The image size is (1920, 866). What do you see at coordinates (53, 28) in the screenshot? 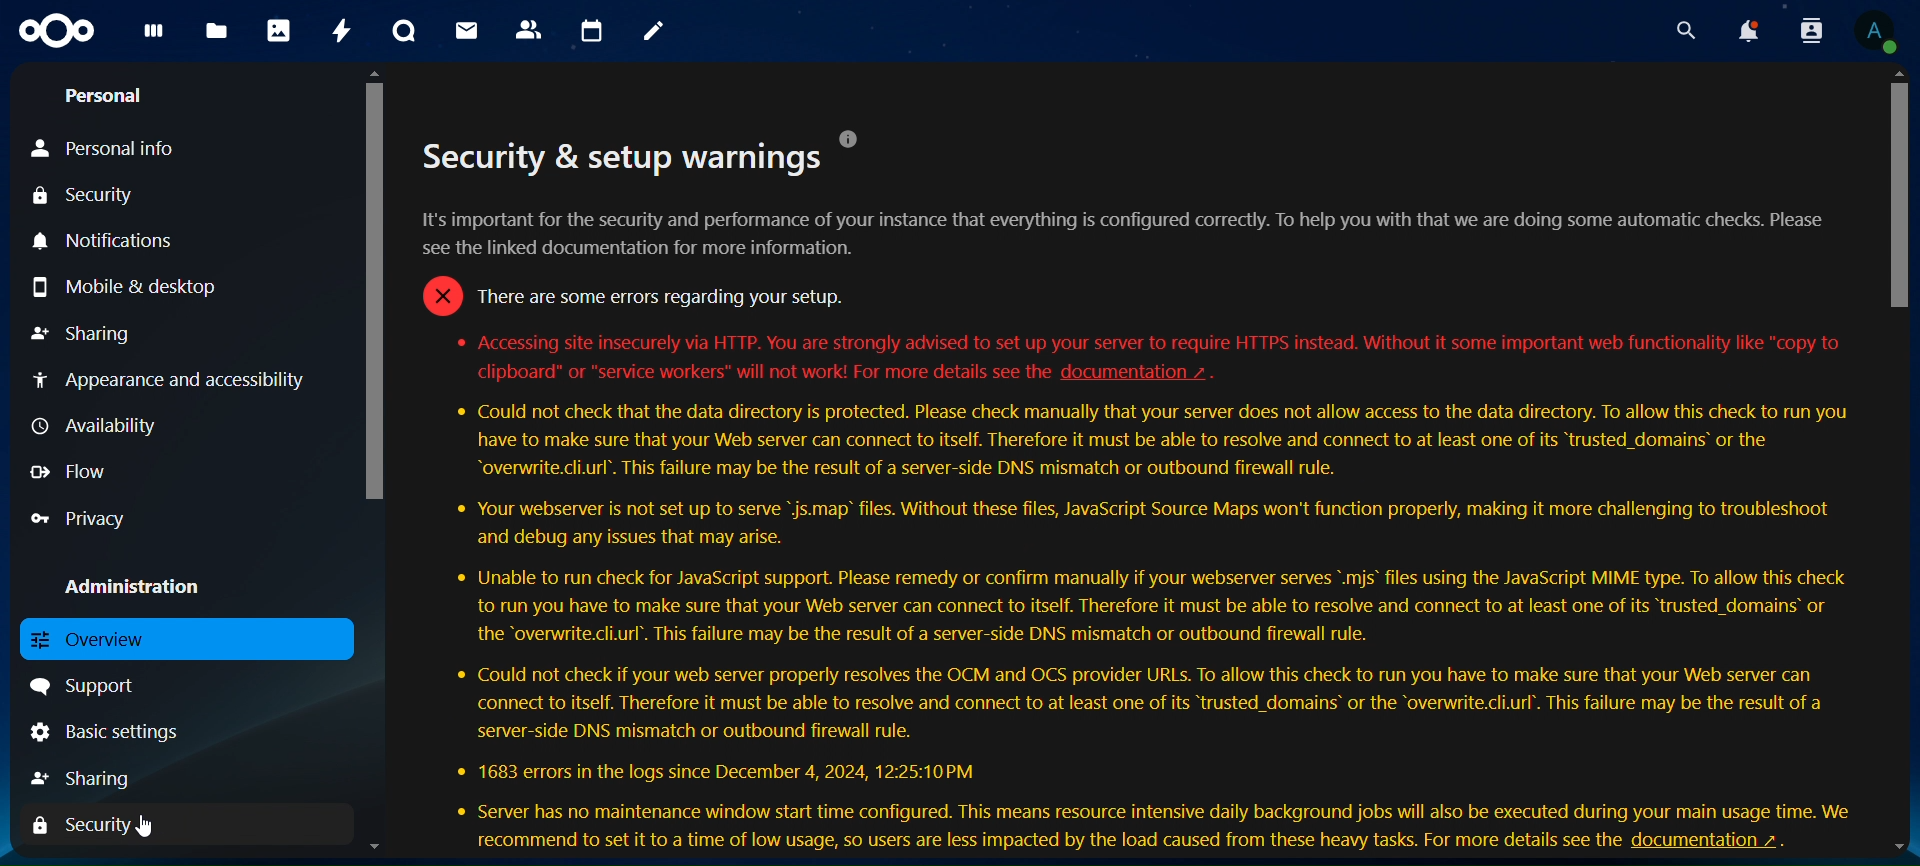
I see `icon` at bounding box center [53, 28].